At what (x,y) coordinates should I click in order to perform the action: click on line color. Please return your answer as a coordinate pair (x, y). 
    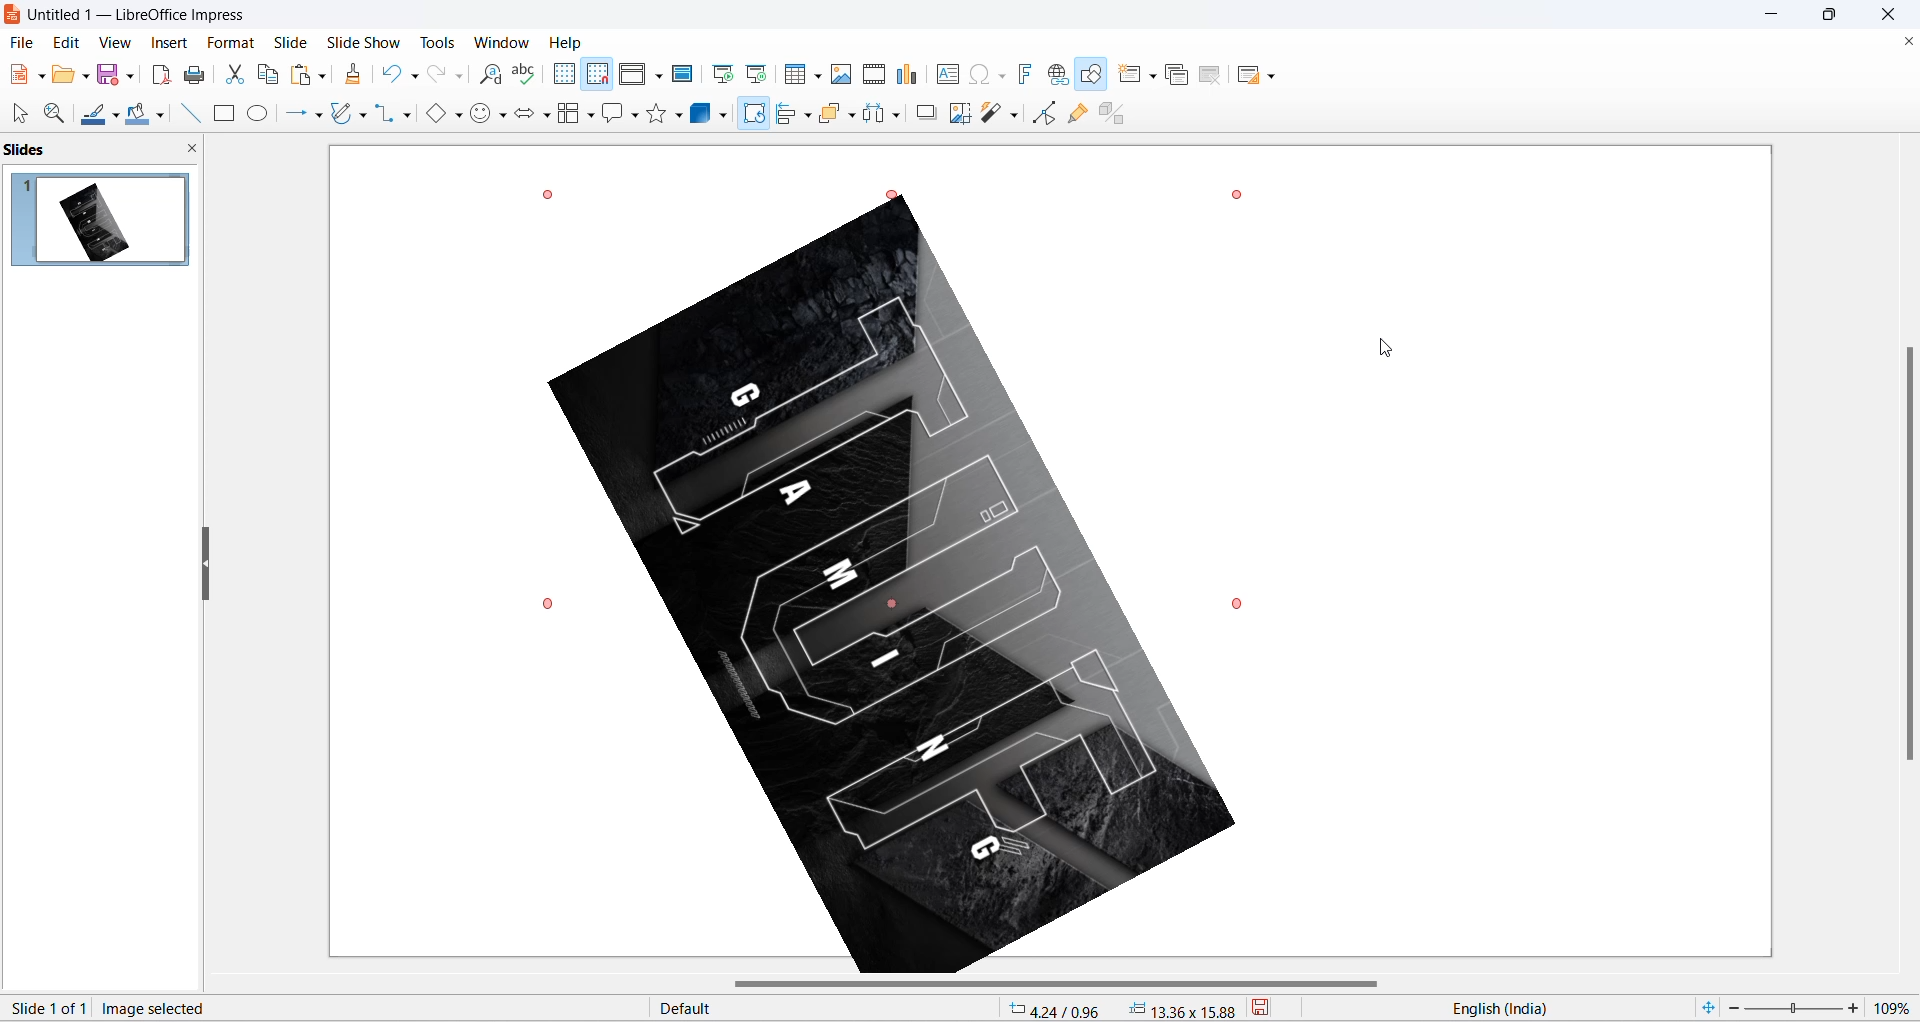
    Looking at the image, I should click on (93, 116).